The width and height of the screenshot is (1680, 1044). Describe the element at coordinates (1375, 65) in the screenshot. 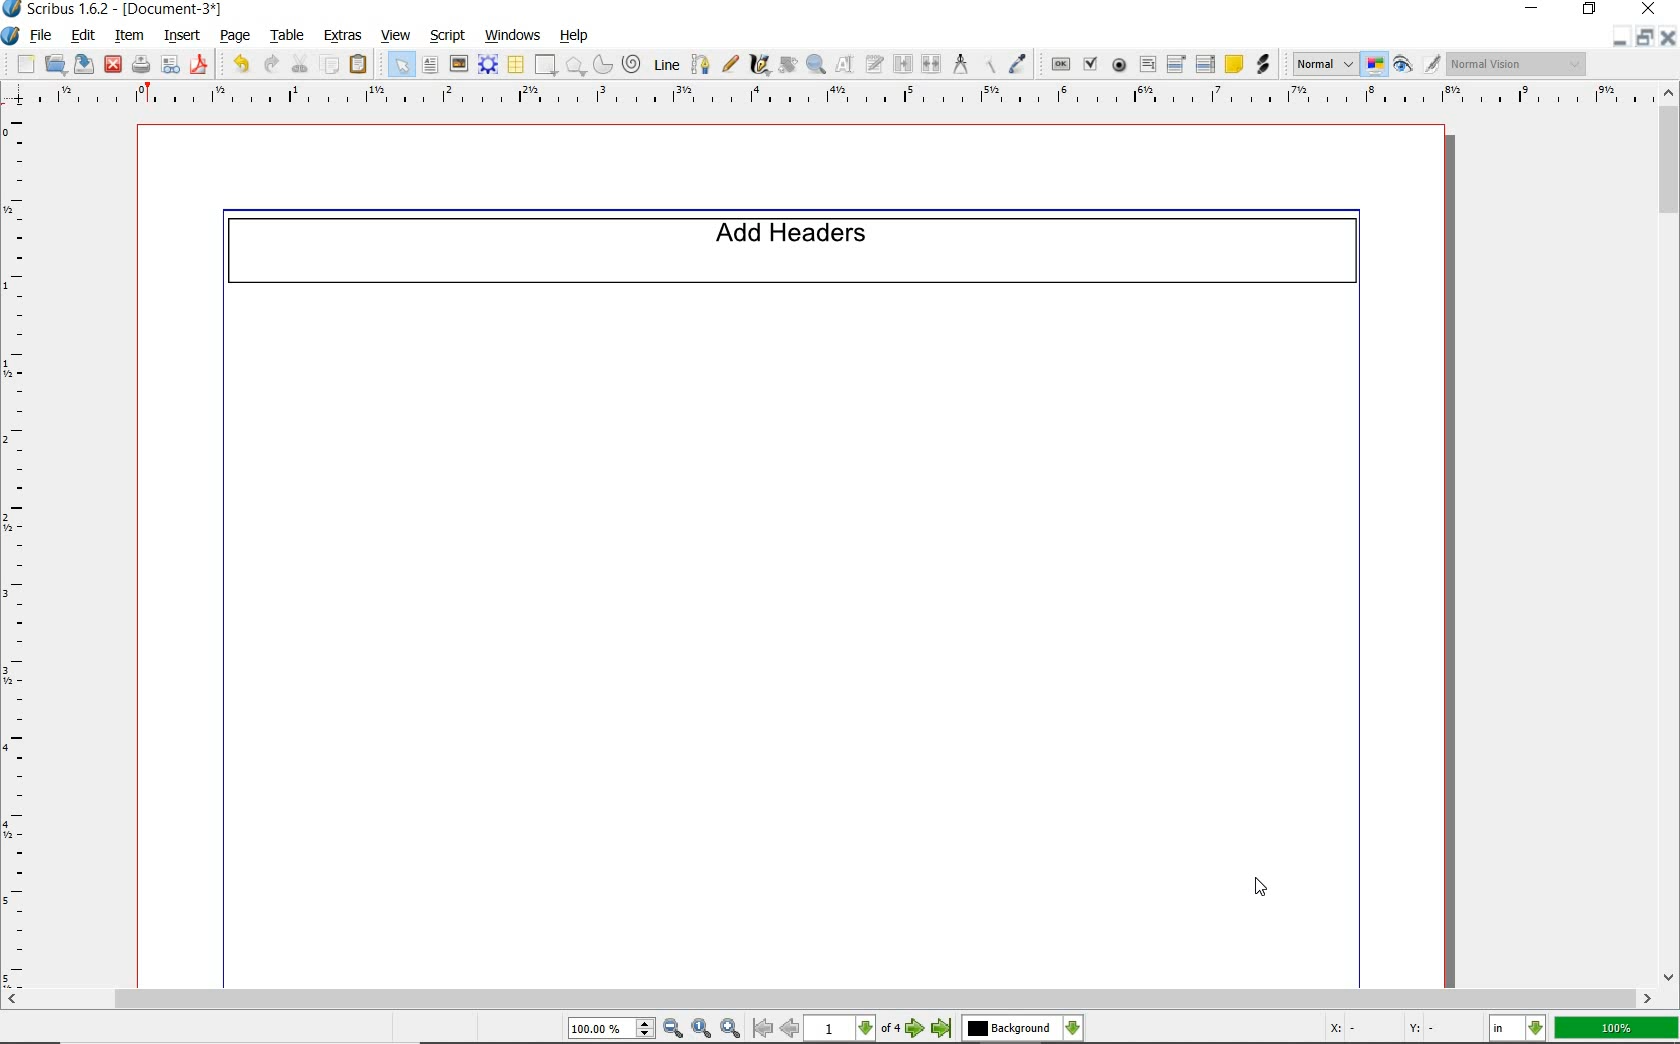

I see `toggle color management` at that location.